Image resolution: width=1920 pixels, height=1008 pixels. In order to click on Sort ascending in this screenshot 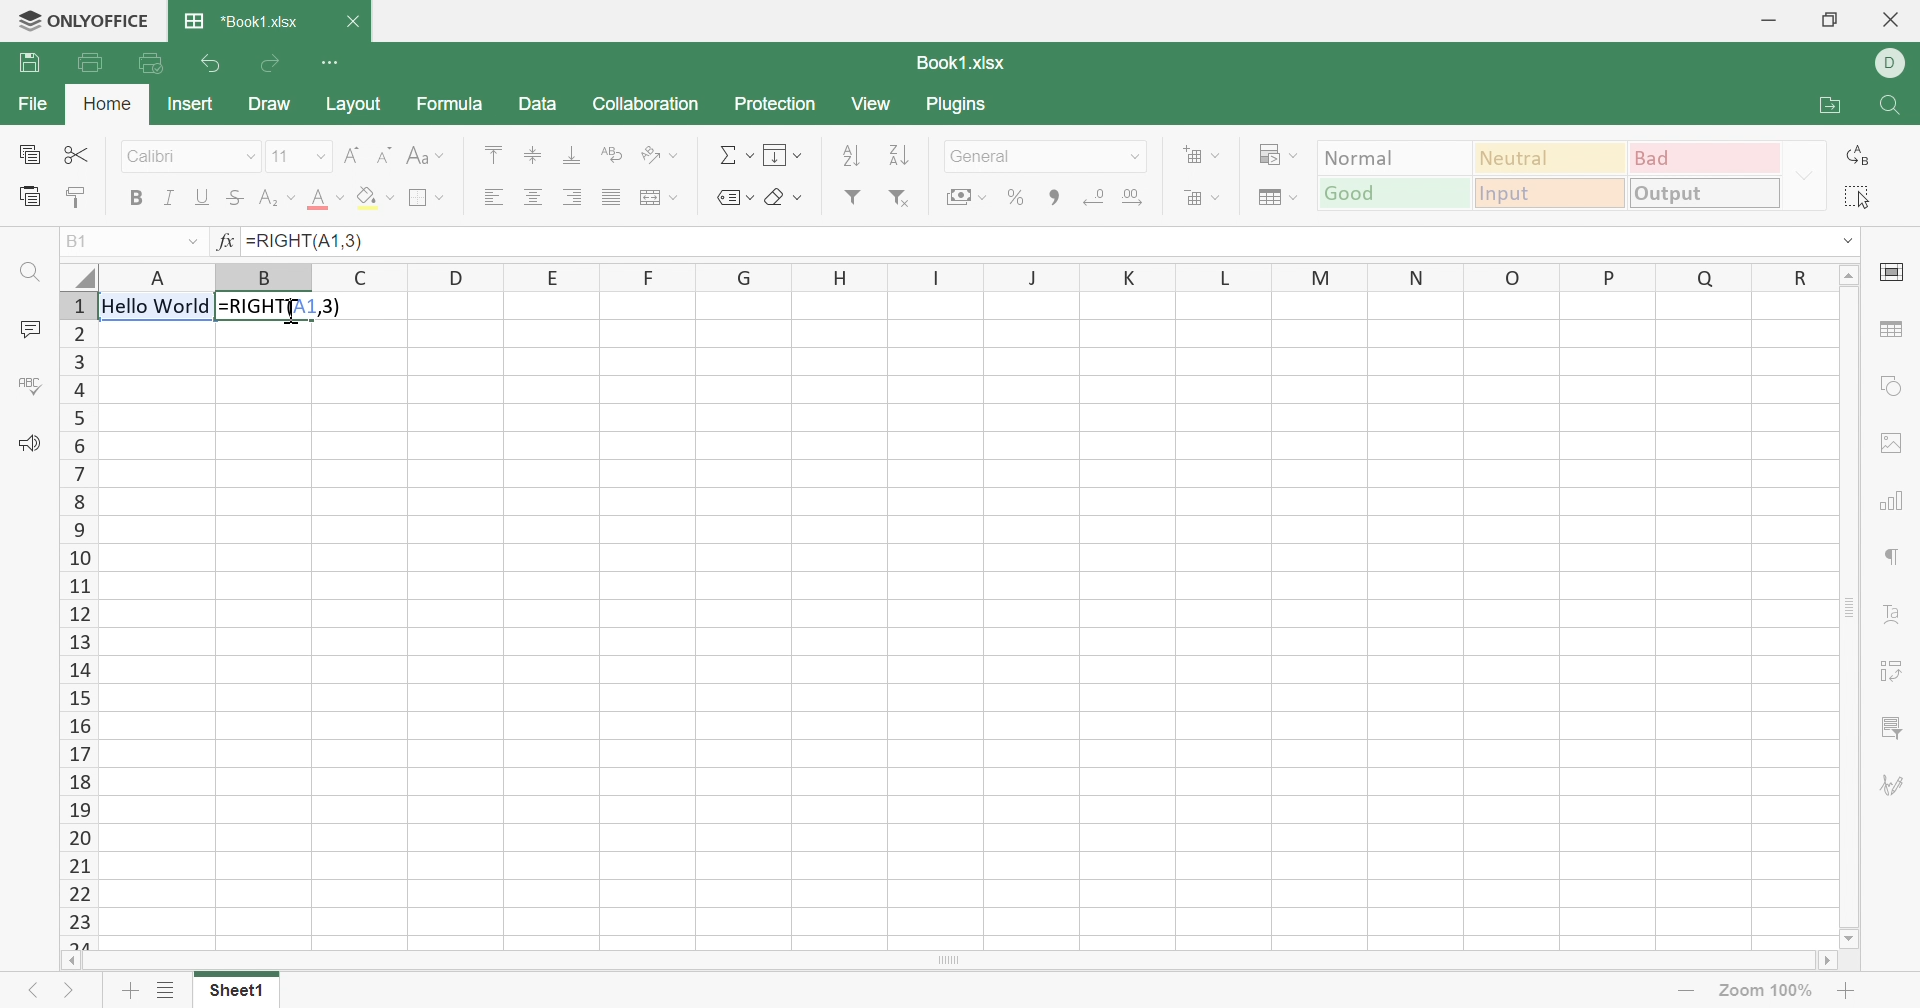, I will do `click(851, 153)`.